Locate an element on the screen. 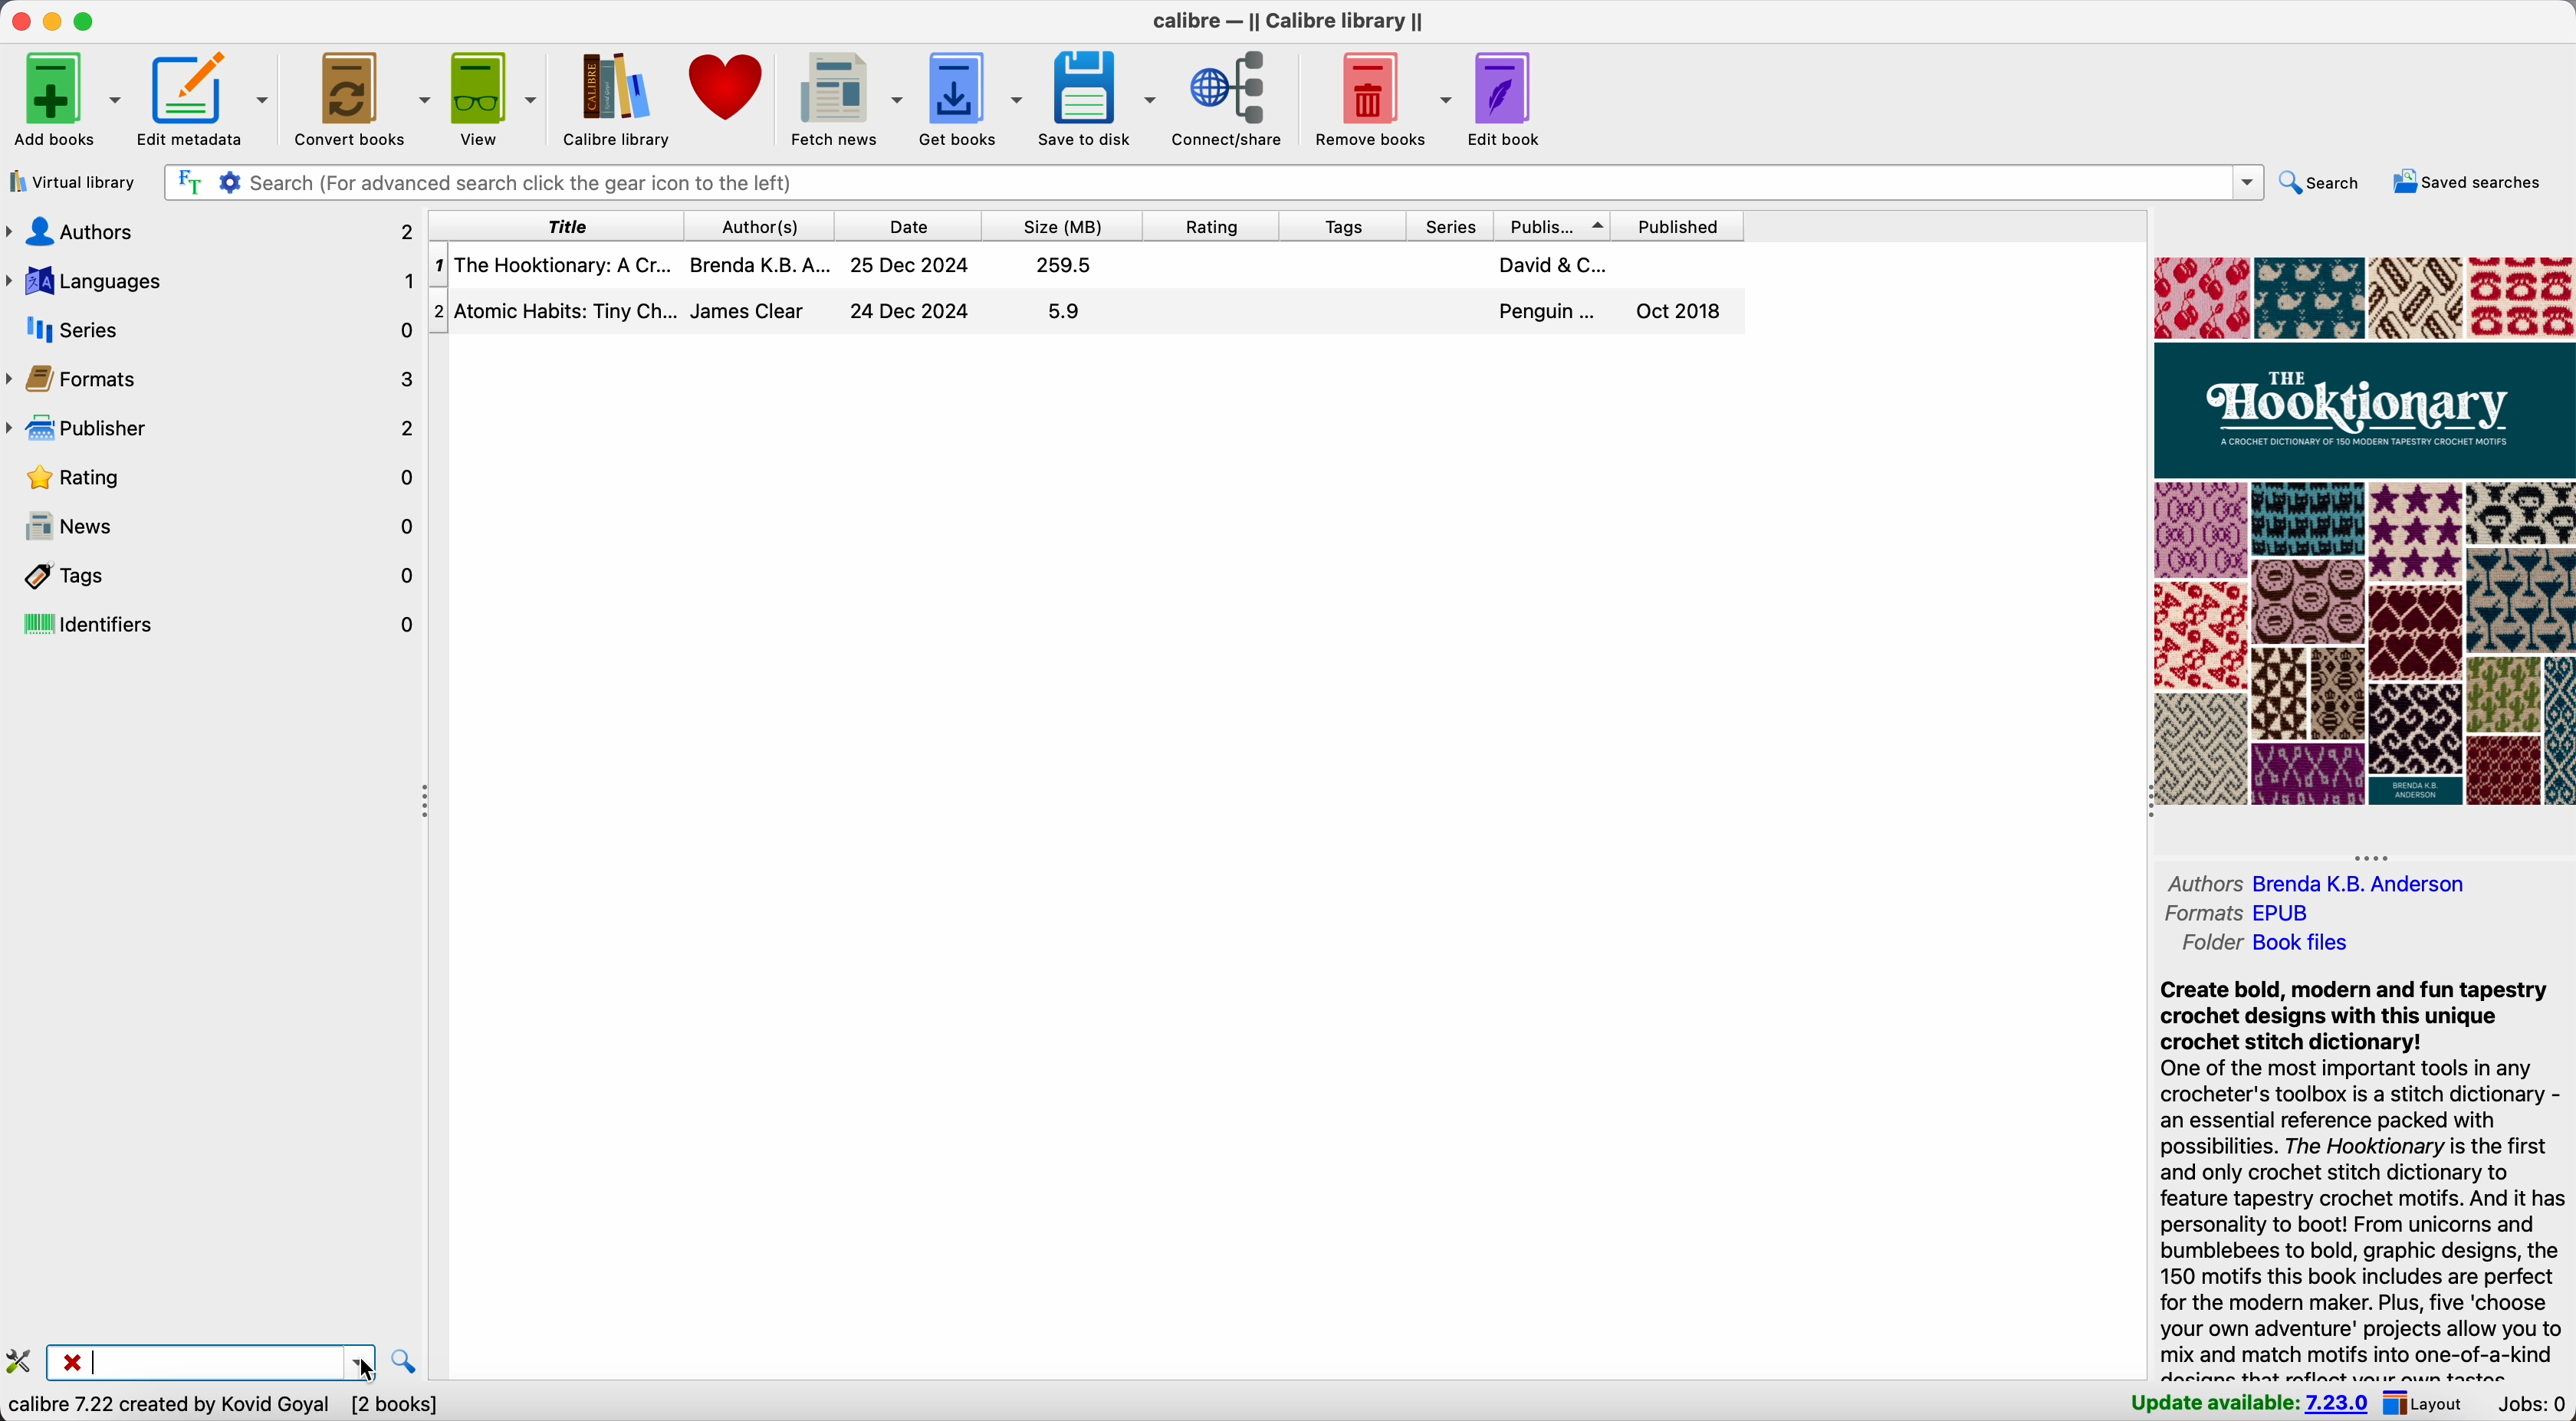 This screenshot has height=1421, width=2576. rating is located at coordinates (1219, 225).